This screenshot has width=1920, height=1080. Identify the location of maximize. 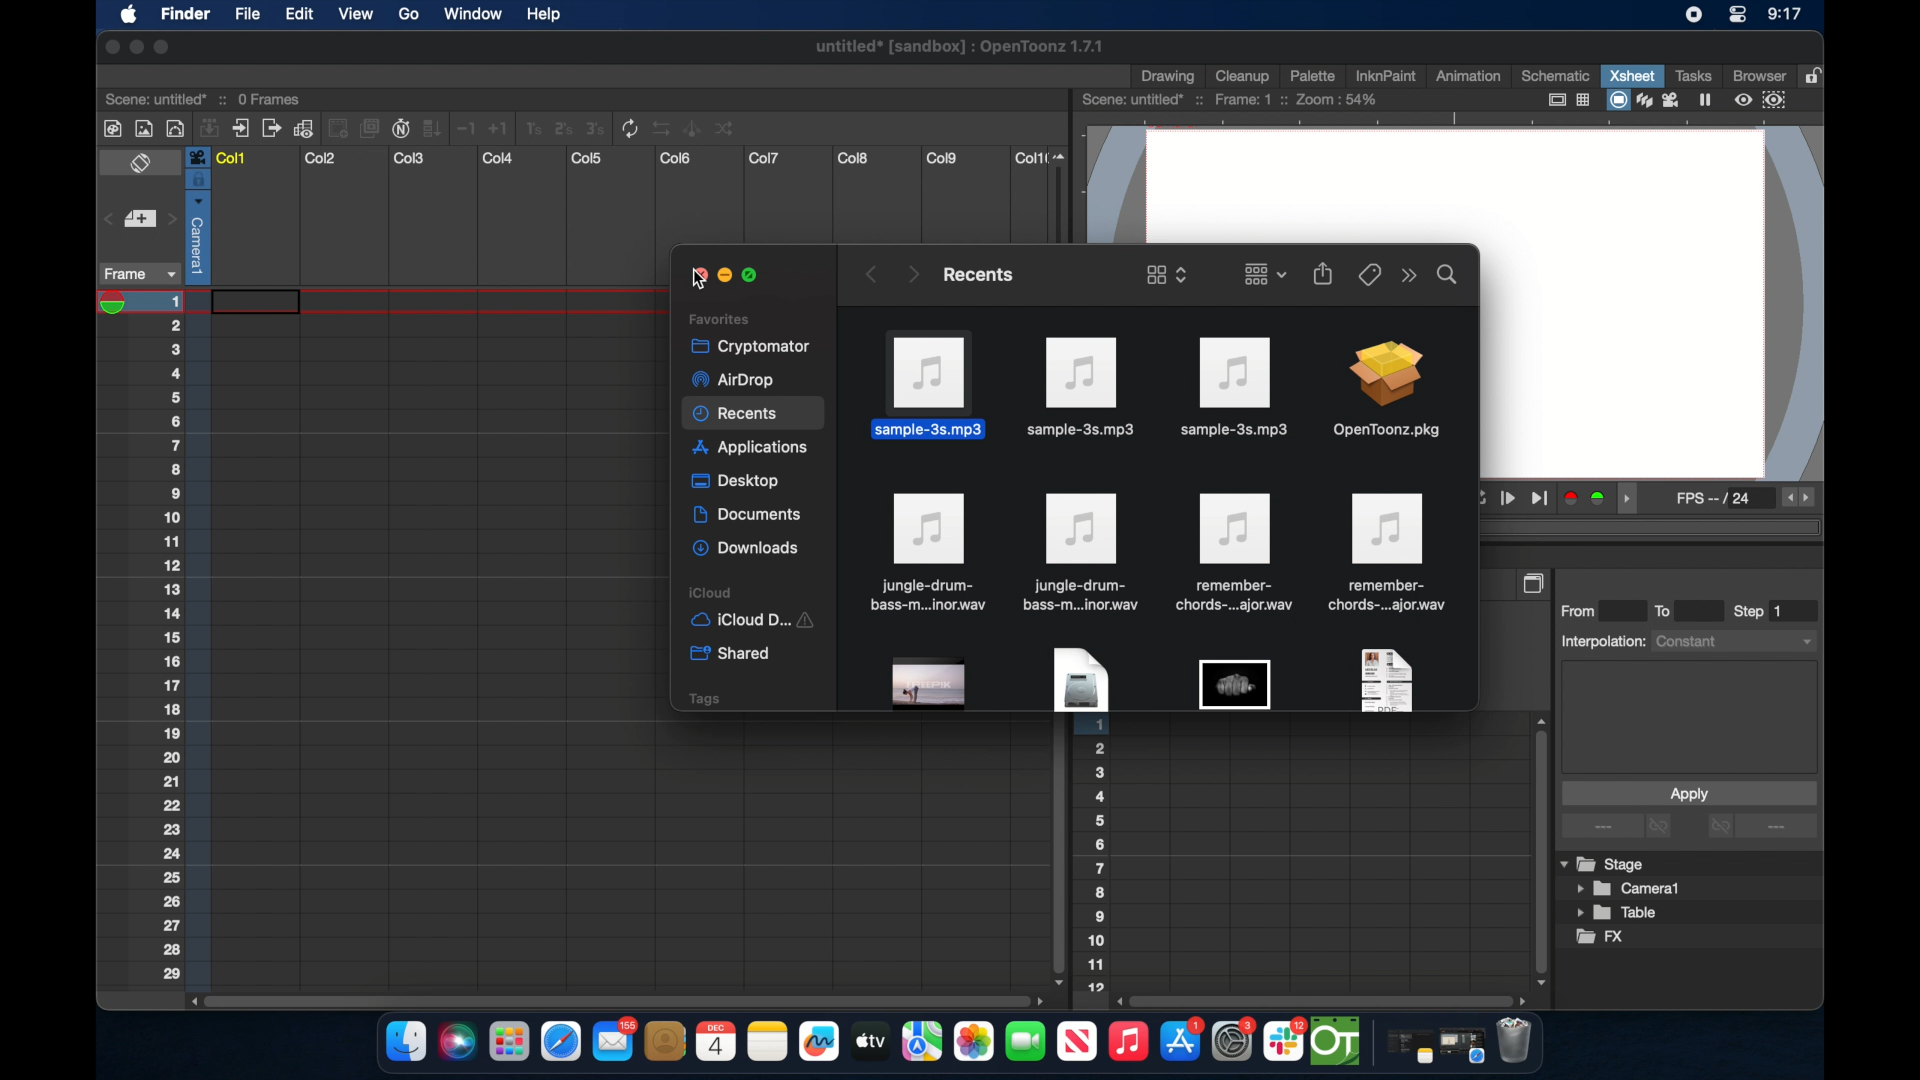
(163, 47).